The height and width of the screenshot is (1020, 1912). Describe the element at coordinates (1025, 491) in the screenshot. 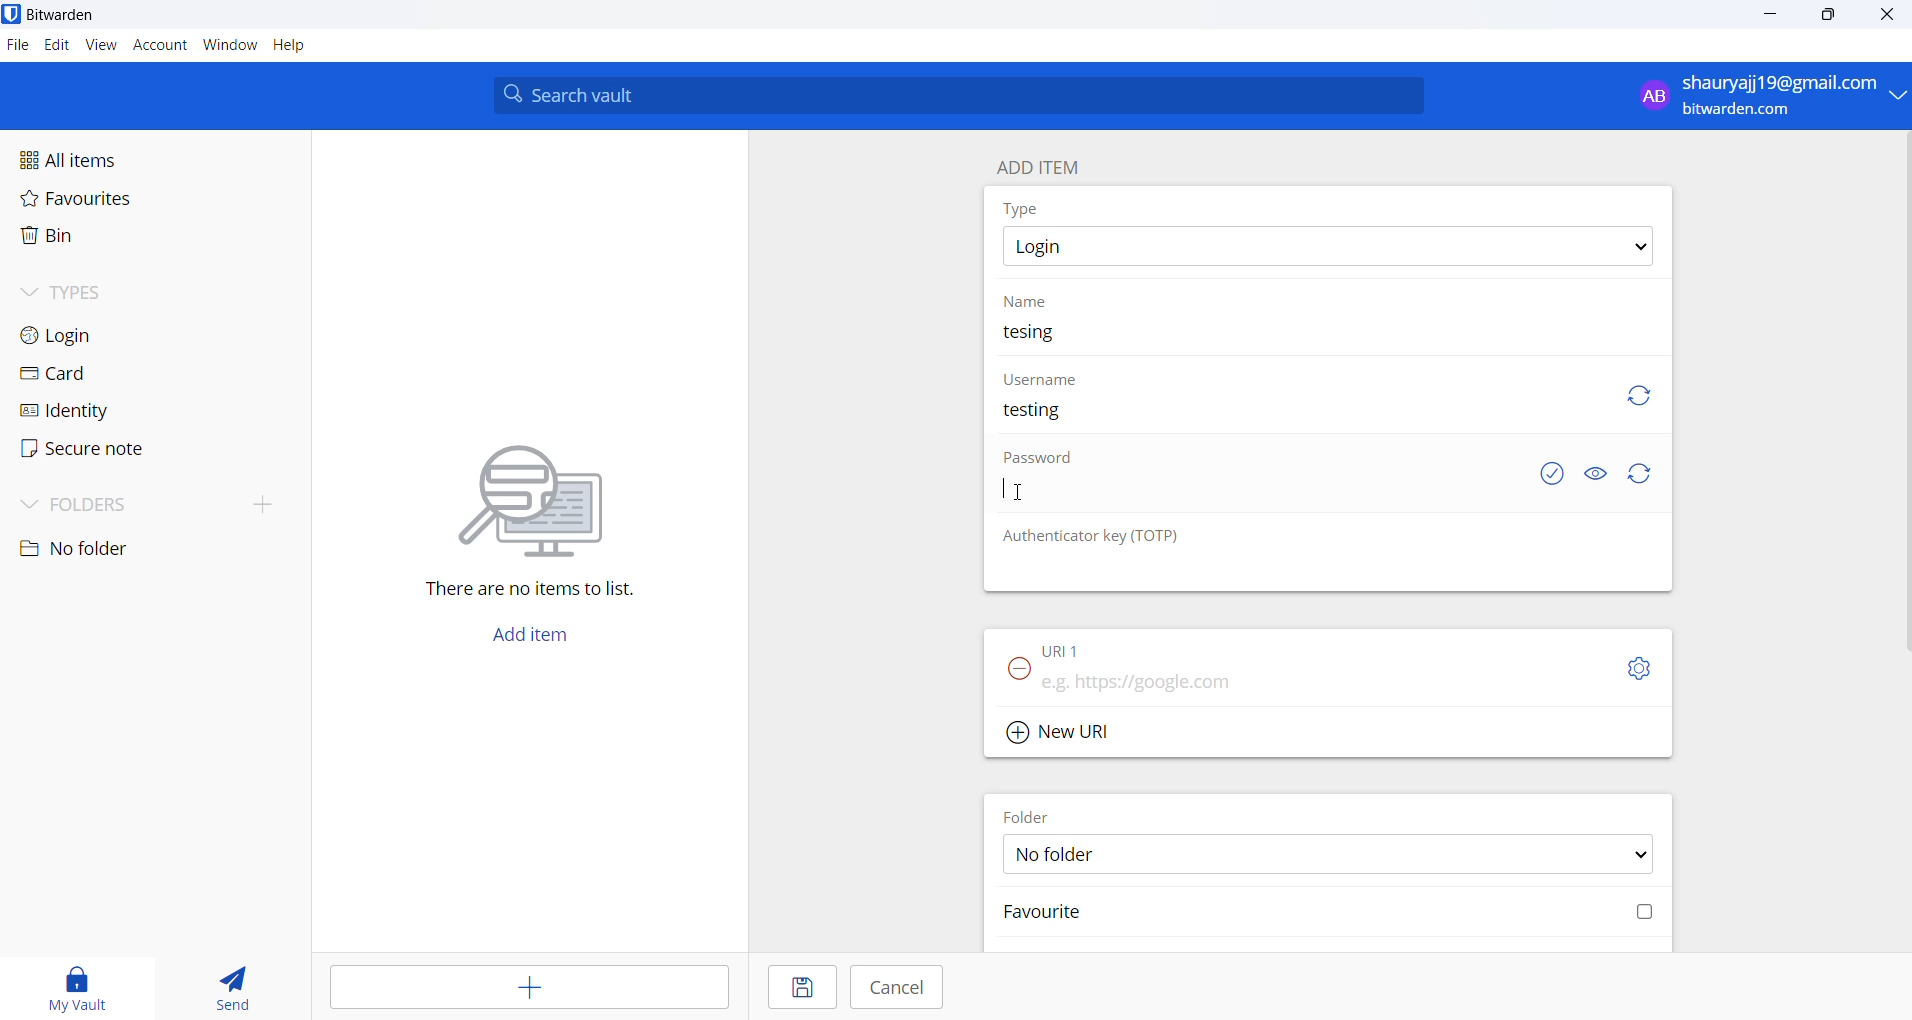

I see `CURSOR` at that location.